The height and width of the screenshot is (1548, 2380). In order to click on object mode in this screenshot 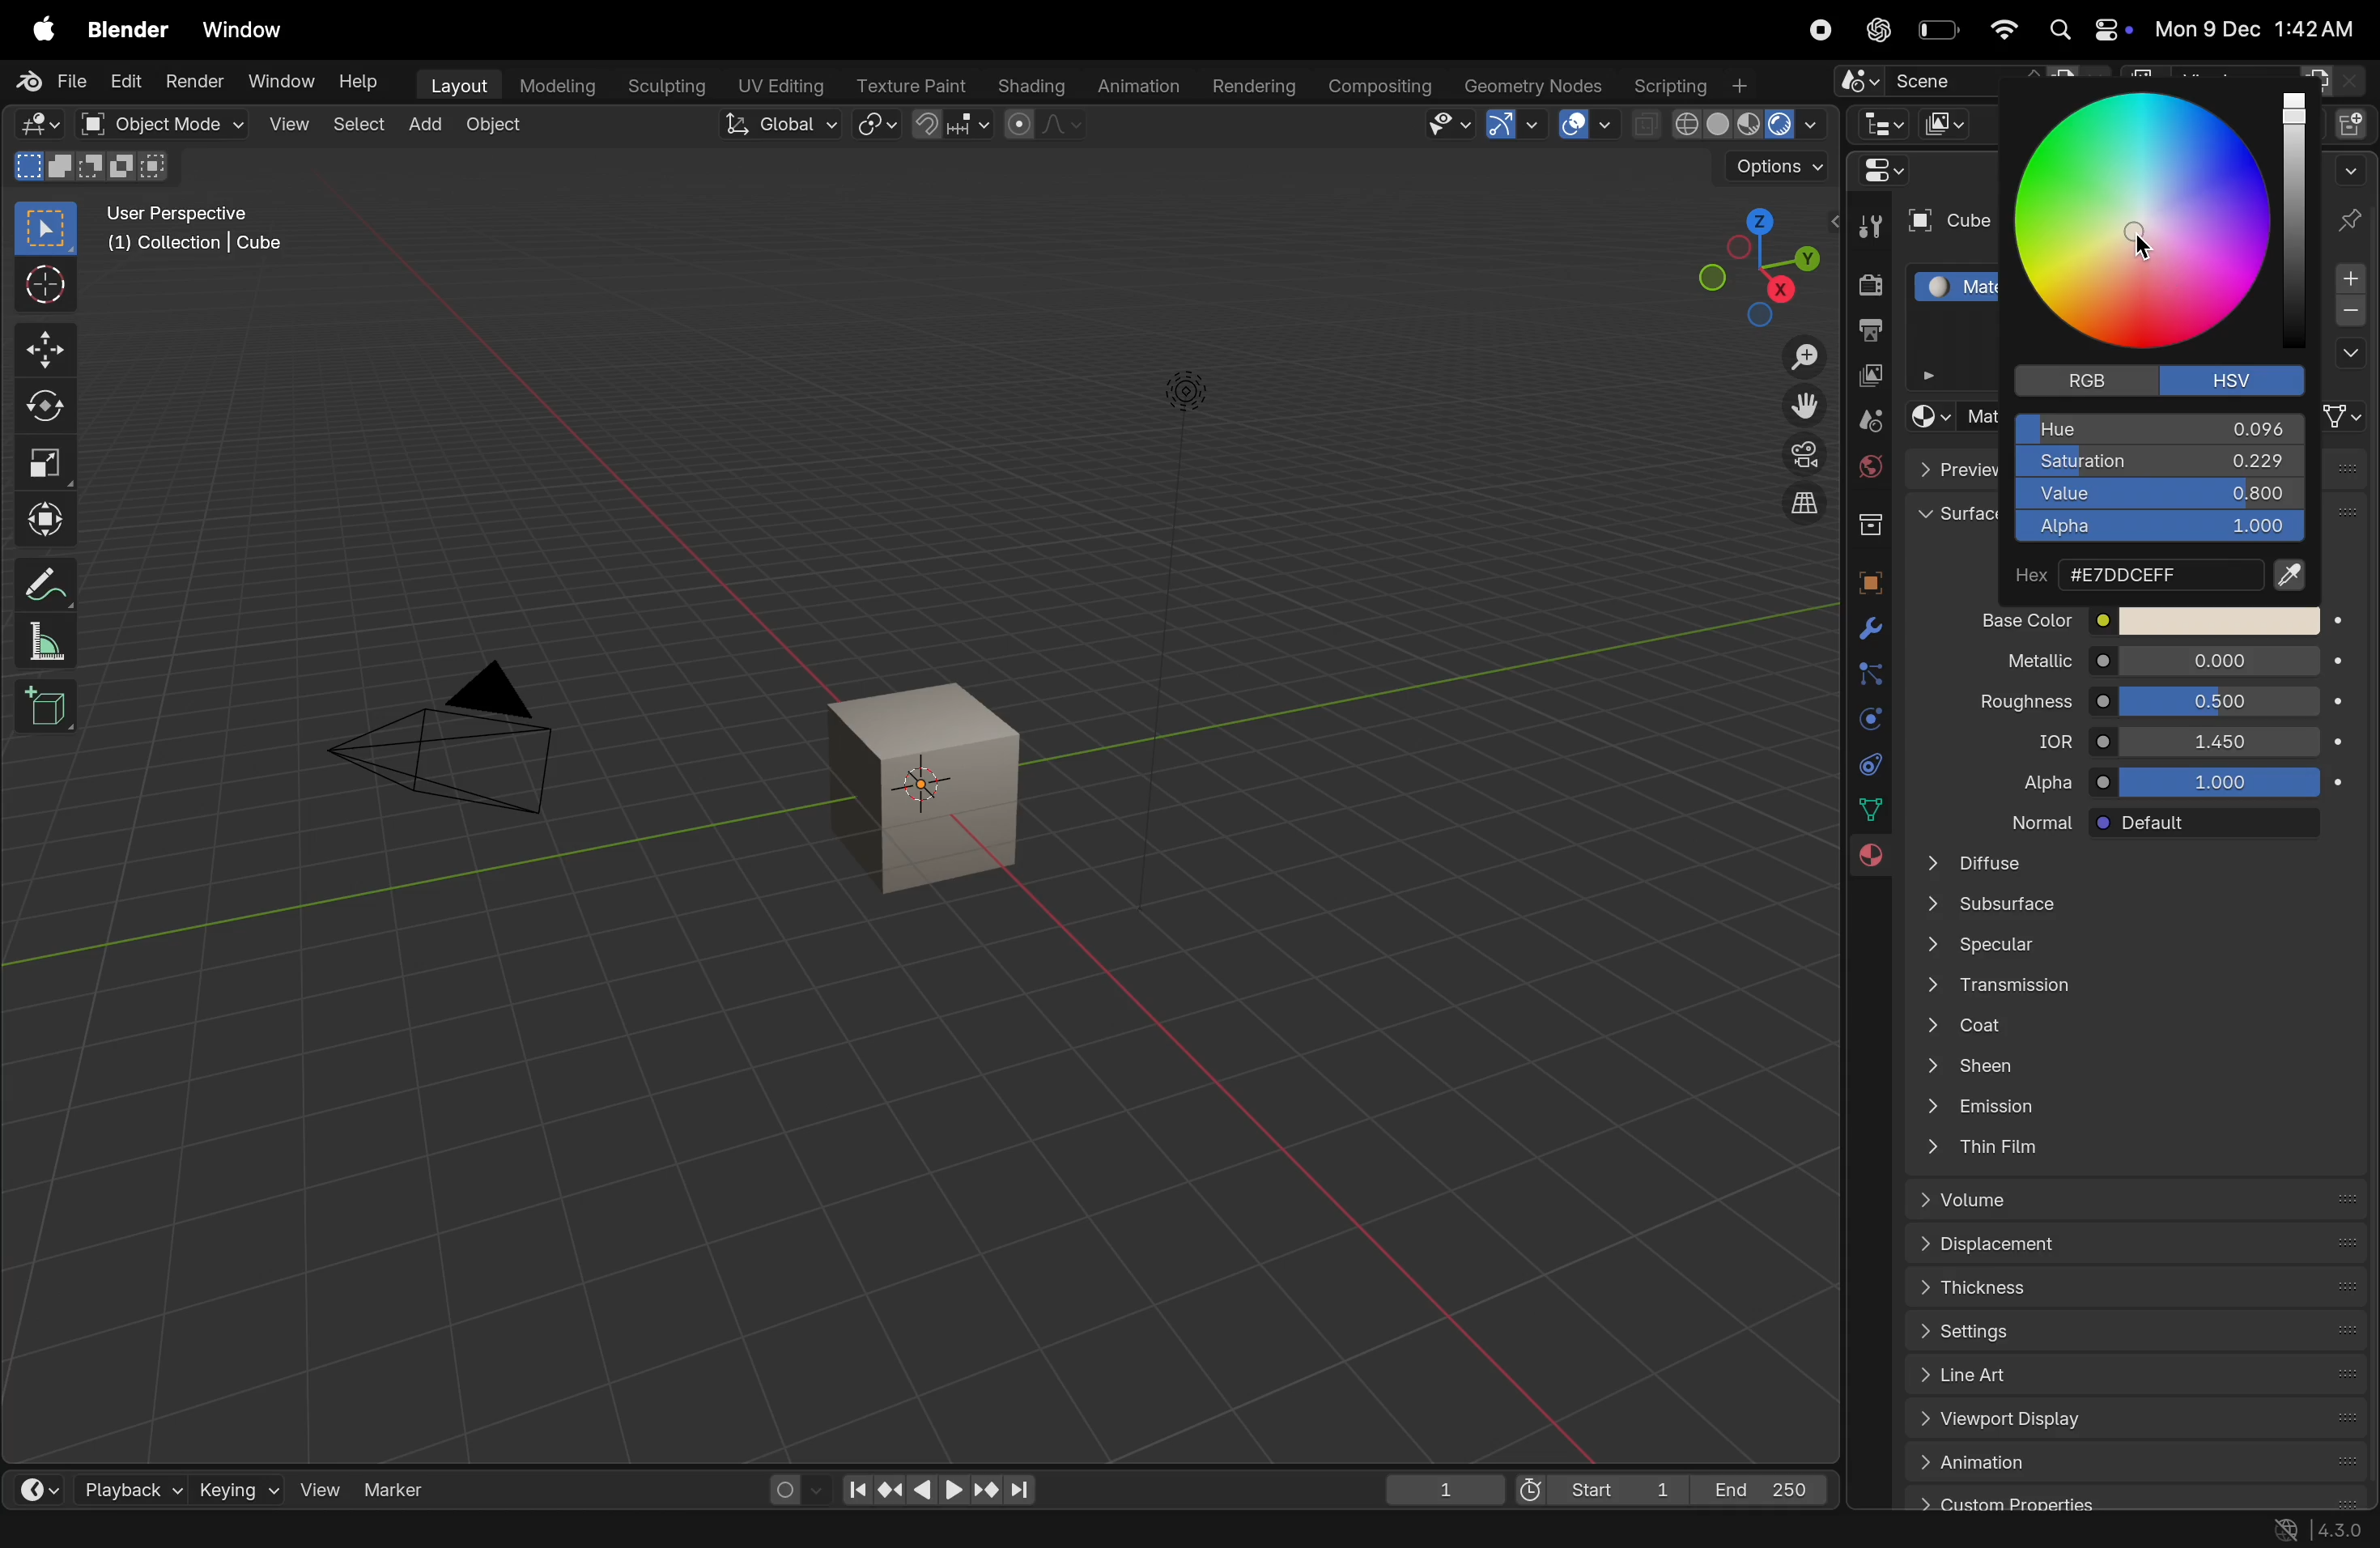, I will do `click(158, 124)`.